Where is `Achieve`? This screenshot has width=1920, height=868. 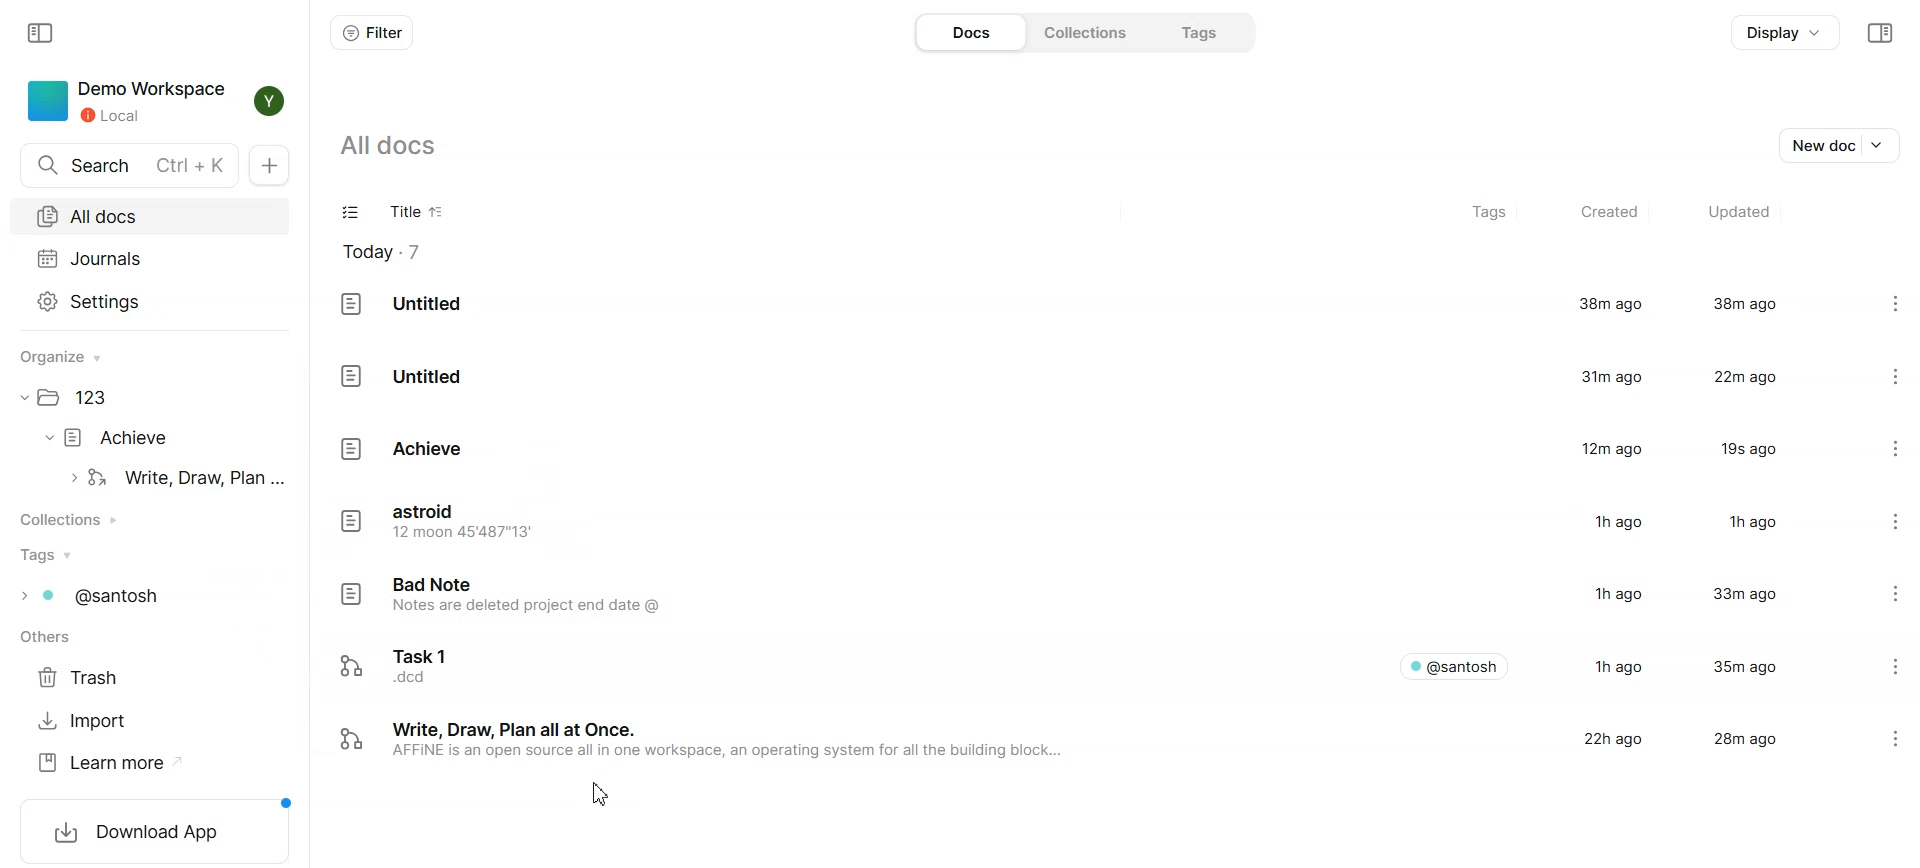
Achieve is located at coordinates (120, 437).